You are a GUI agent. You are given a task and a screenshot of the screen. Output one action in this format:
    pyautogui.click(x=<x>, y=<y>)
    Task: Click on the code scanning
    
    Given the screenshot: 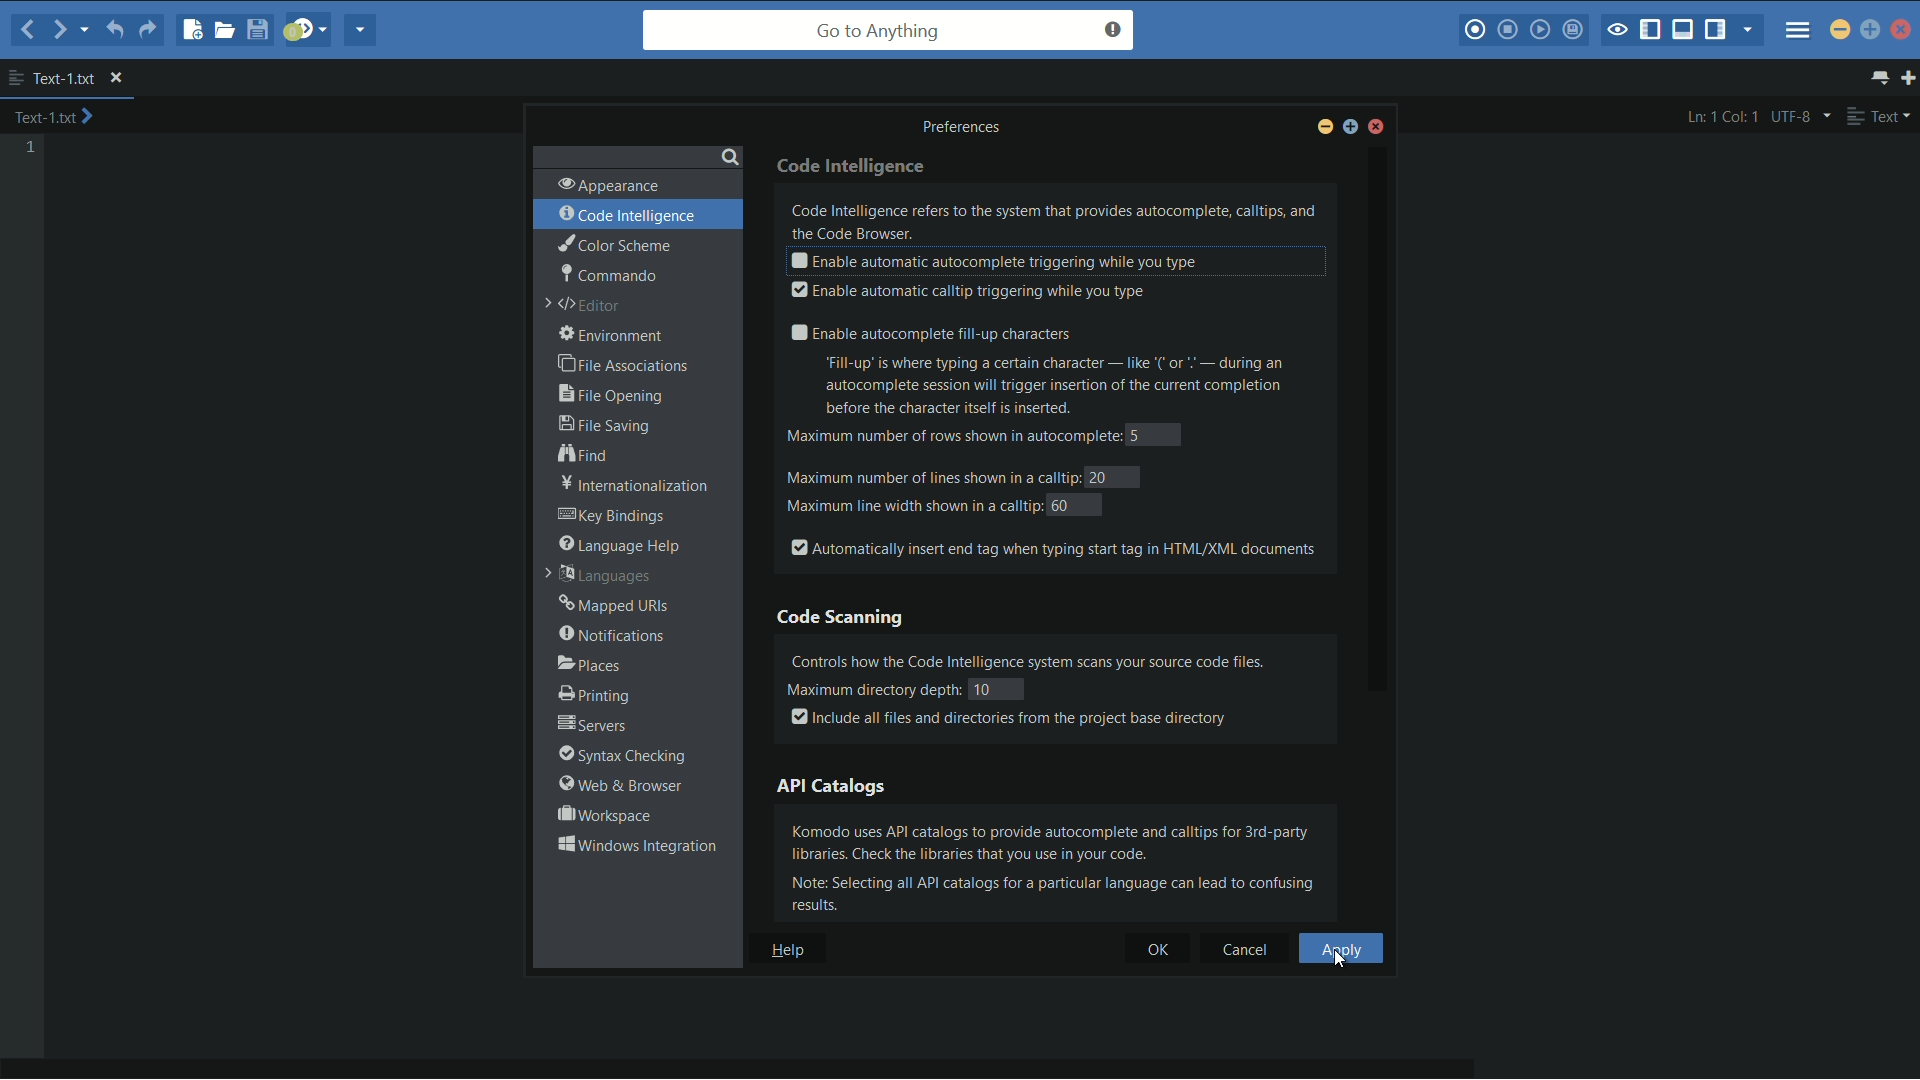 What is the action you would take?
    pyautogui.click(x=843, y=618)
    